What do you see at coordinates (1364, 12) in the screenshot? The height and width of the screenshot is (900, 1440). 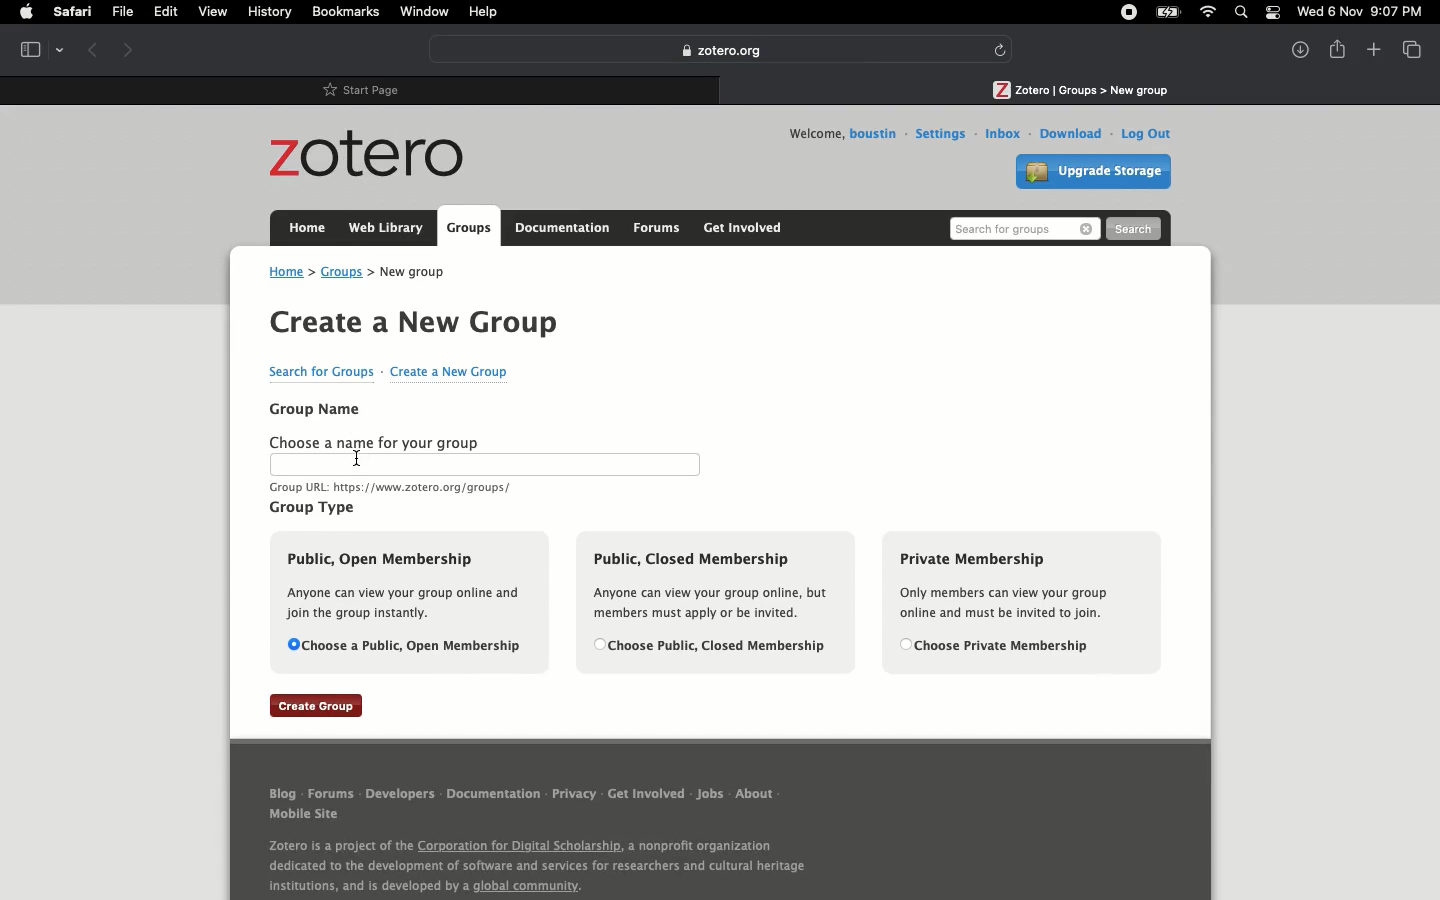 I see `Date/time` at bounding box center [1364, 12].